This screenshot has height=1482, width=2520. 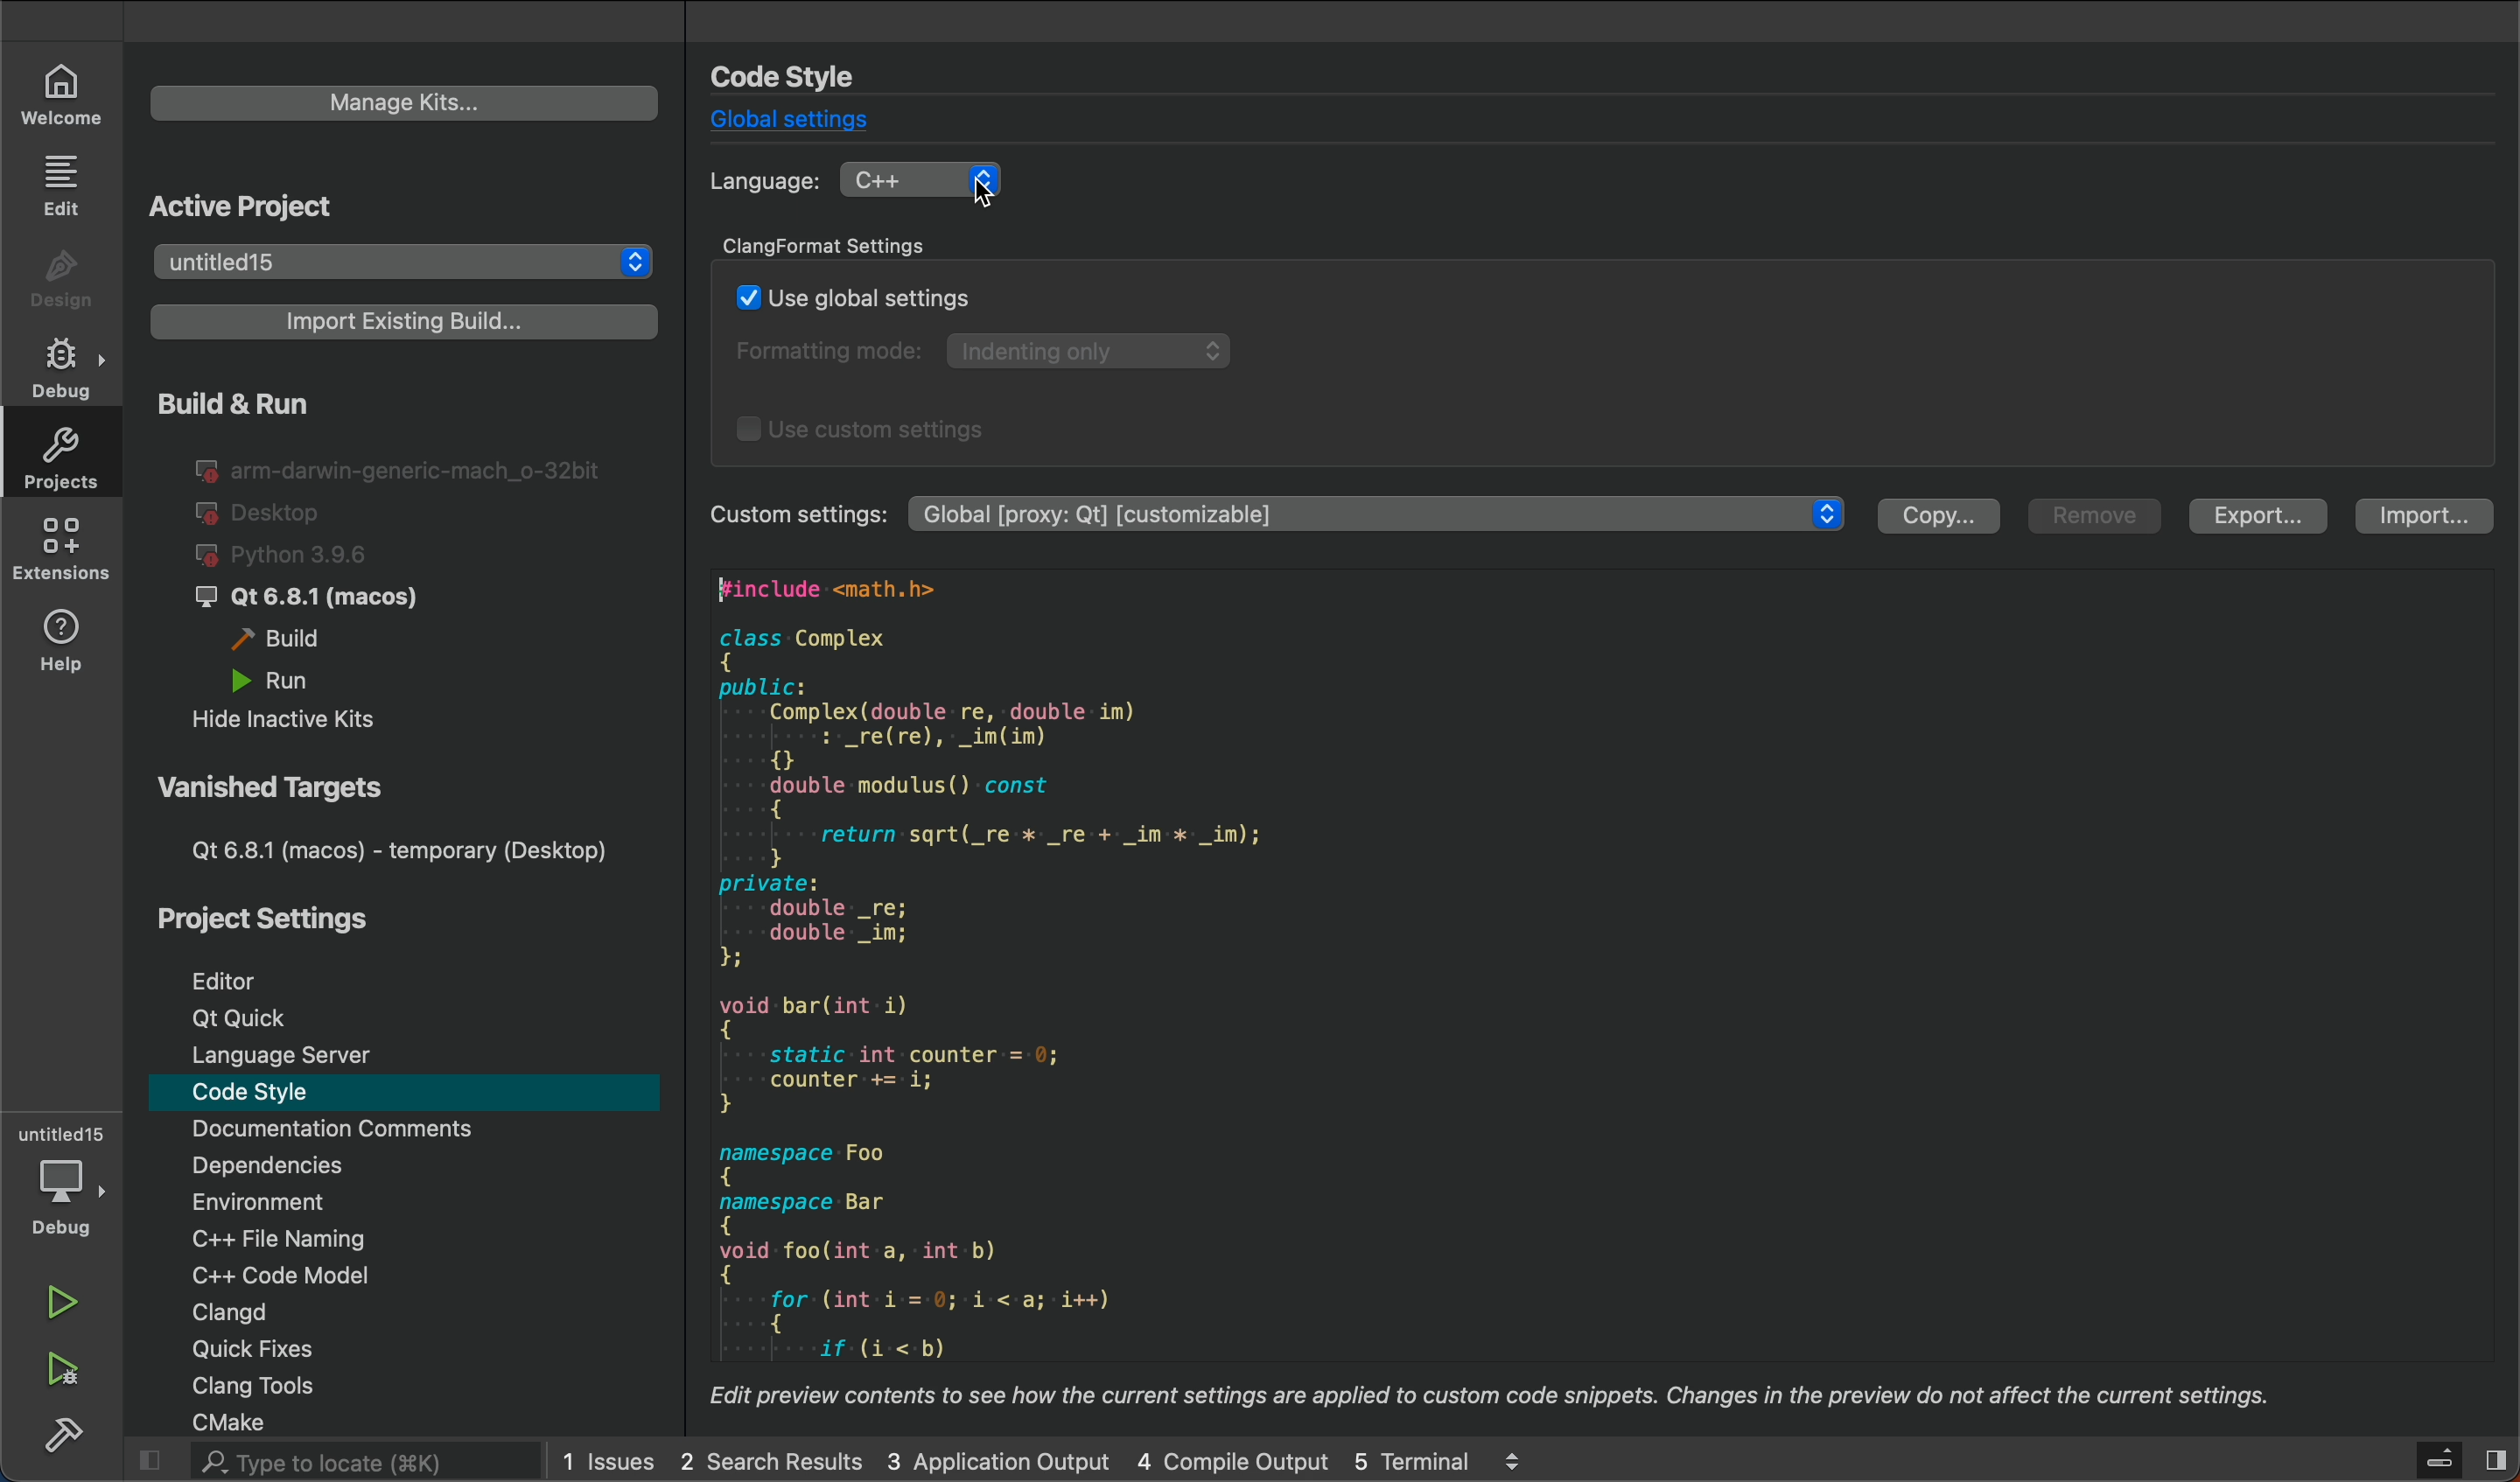 What do you see at coordinates (59, 273) in the screenshot?
I see `design` at bounding box center [59, 273].